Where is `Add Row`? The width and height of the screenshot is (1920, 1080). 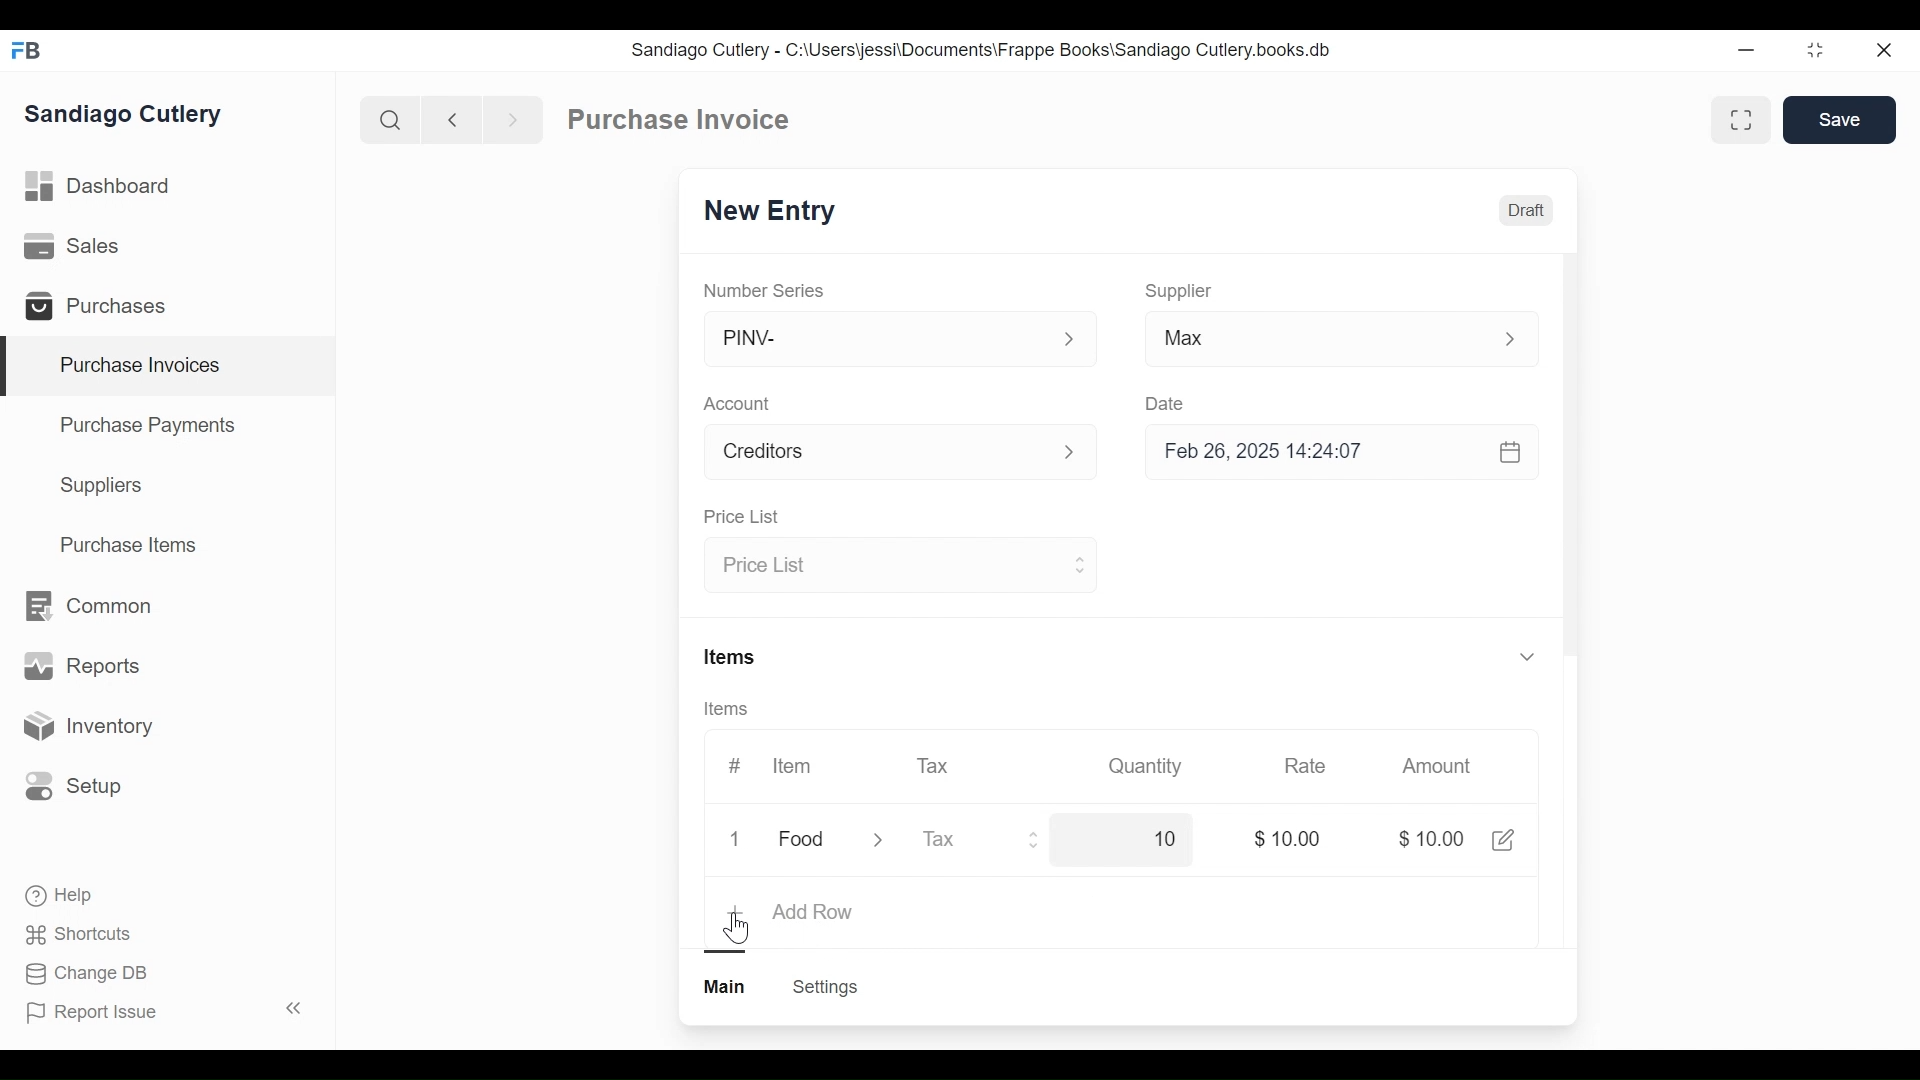 Add Row is located at coordinates (813, 913).